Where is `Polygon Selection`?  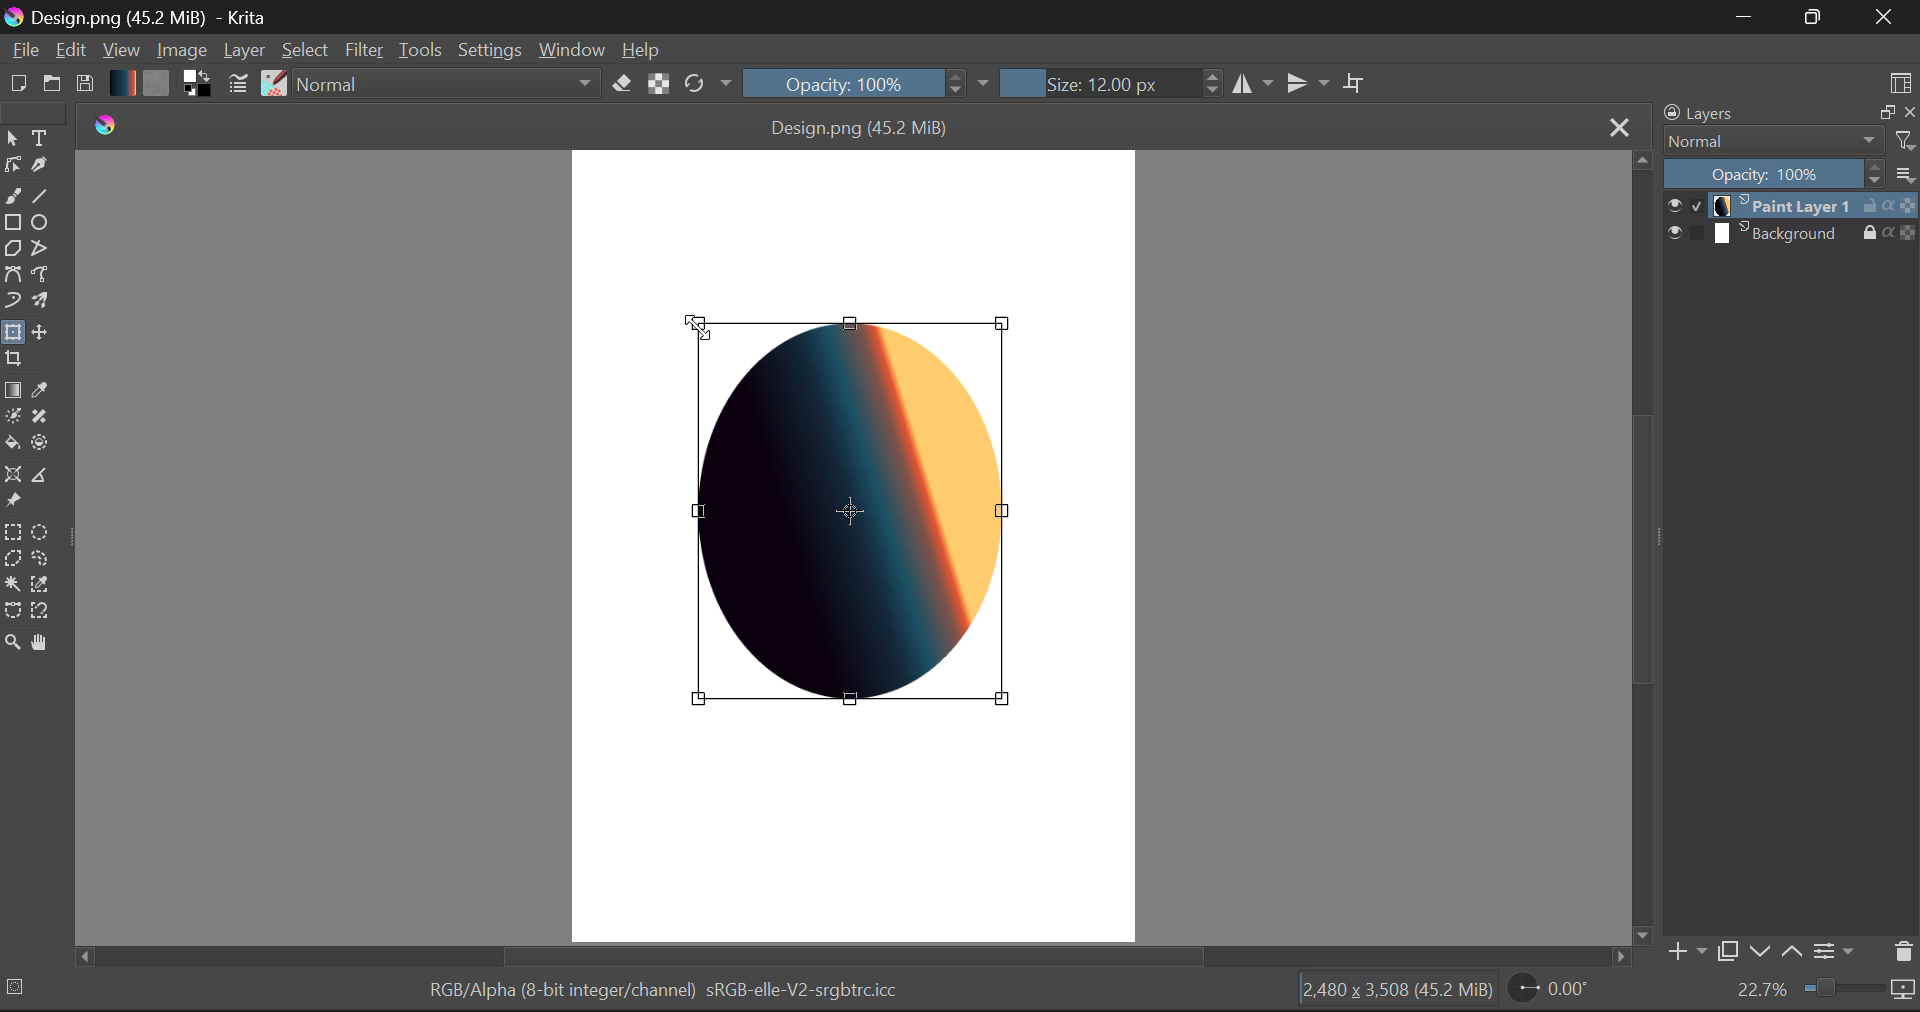 Polygon Selection is located at coordinates (12, 559).